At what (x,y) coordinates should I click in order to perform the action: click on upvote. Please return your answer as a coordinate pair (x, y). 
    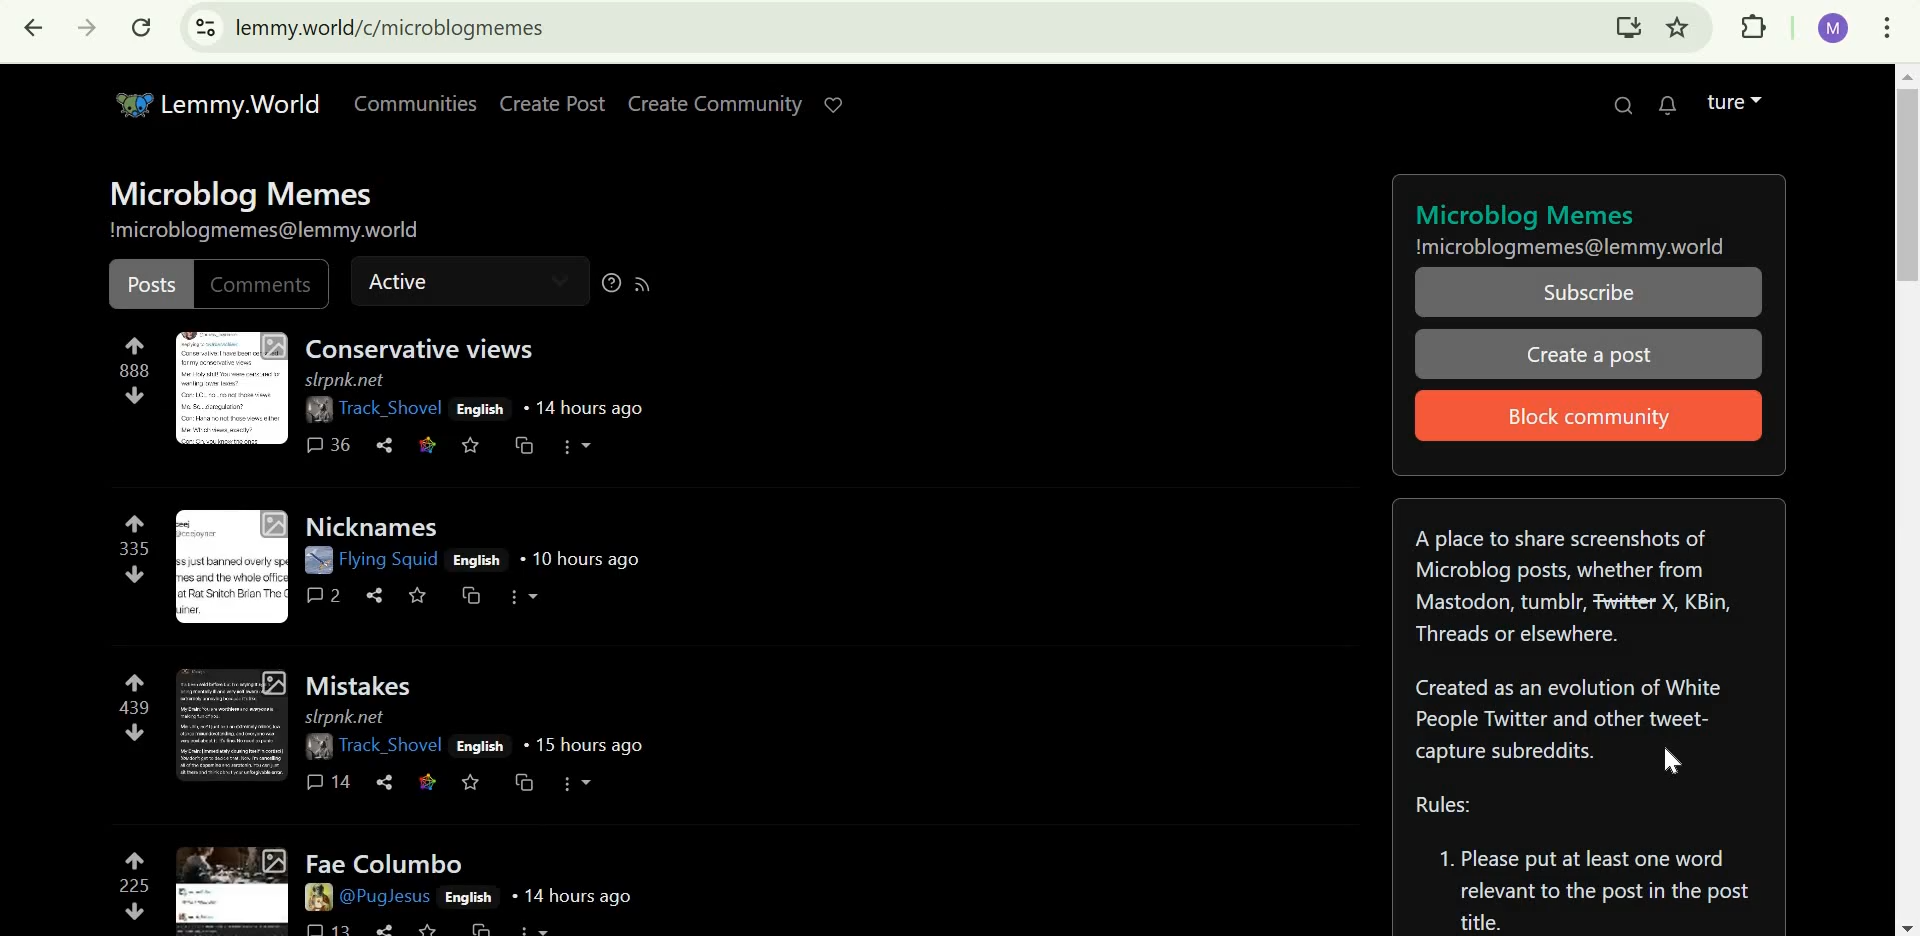
    Looking at the image, I should click on (135, 343).